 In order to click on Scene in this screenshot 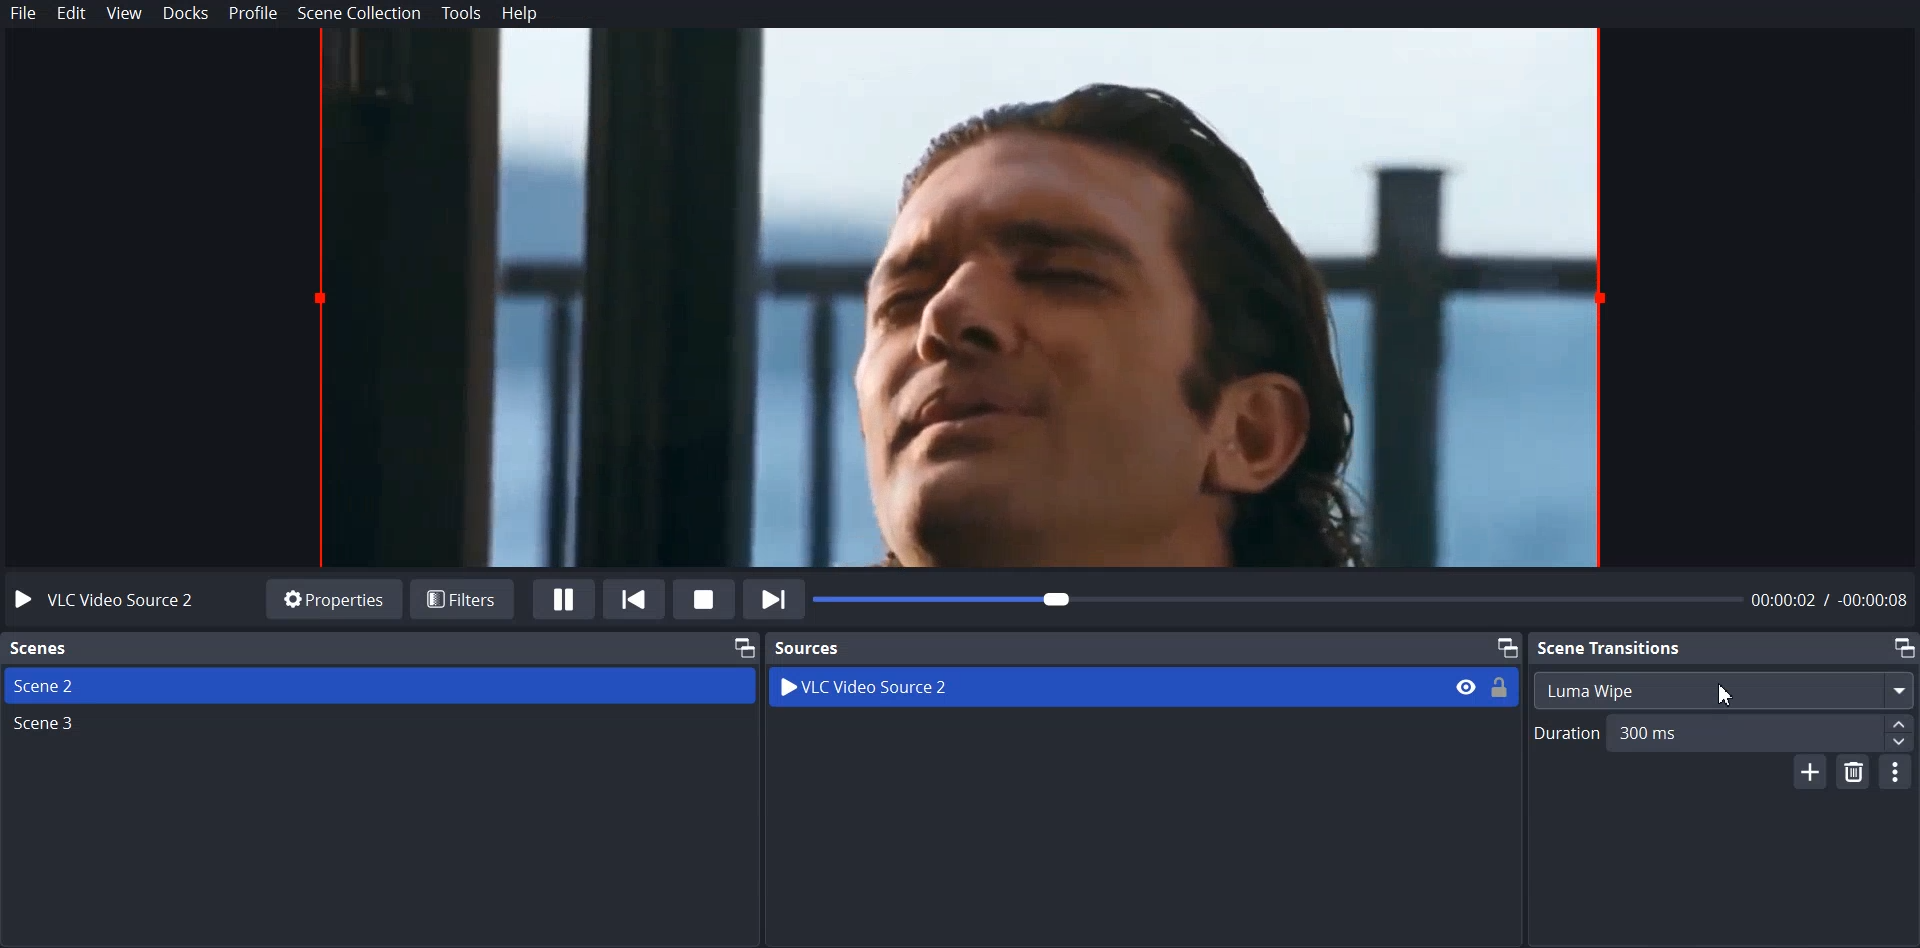, I will do `click(40, 649)`.